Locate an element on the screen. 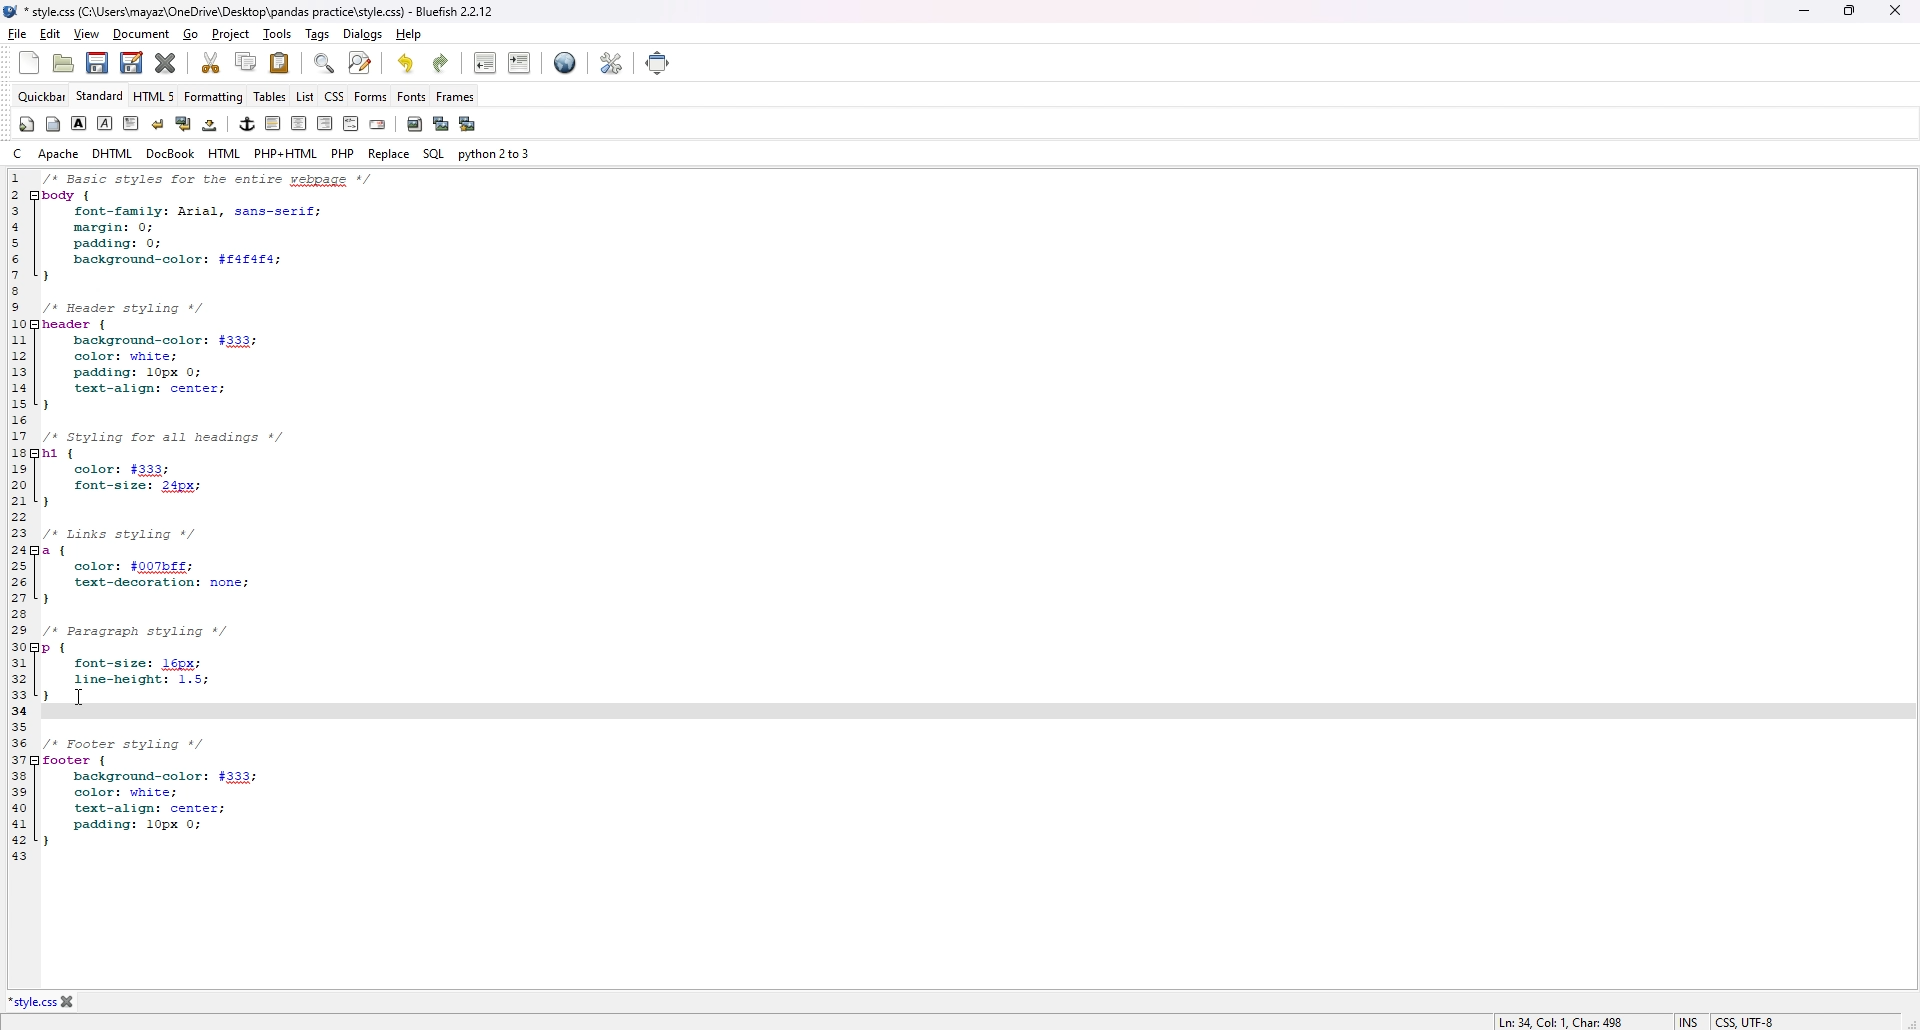 This screenshot has width=1920, height=1030. *style.css is located at coordinates (32, 1001).